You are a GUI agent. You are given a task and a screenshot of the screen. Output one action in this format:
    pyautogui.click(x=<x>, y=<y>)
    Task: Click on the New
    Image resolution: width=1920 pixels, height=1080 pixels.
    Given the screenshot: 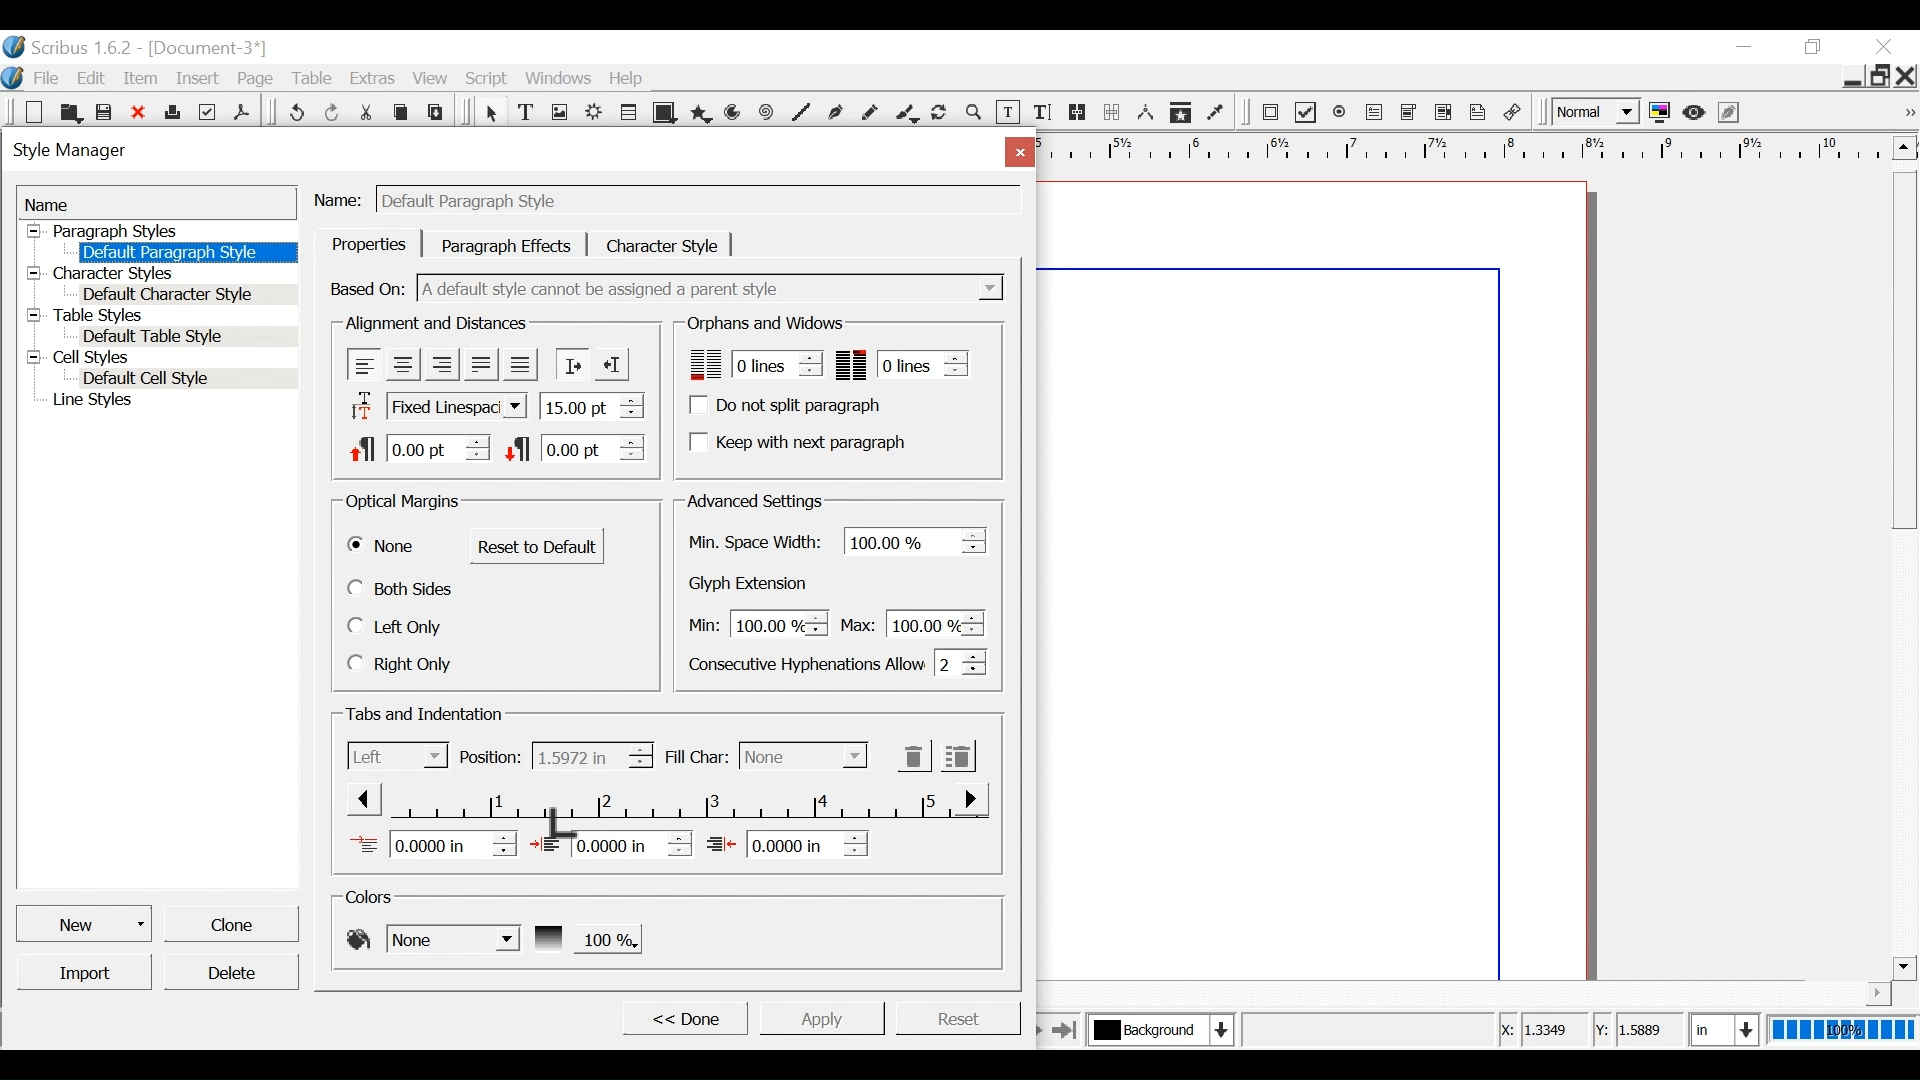 What is the action you would take?
    pyautogui.click(x=35, y=112)
    